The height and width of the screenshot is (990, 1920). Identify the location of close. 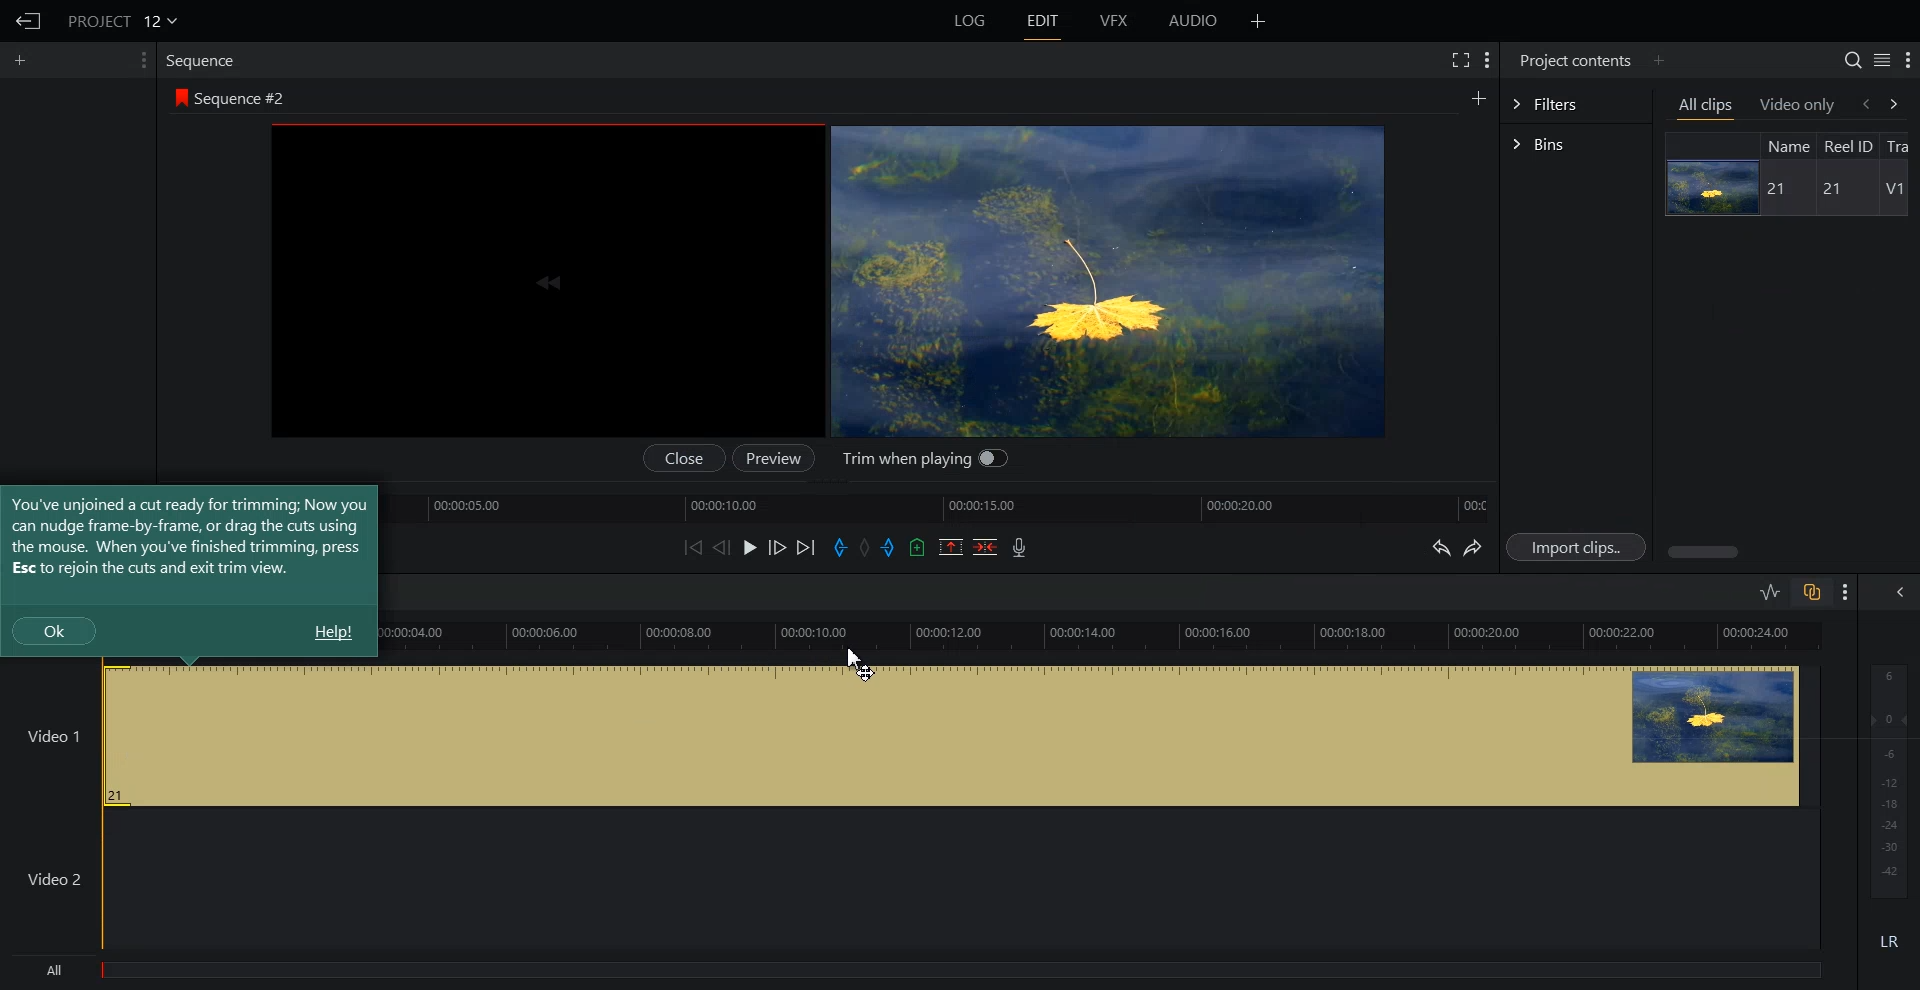
(688, 458).